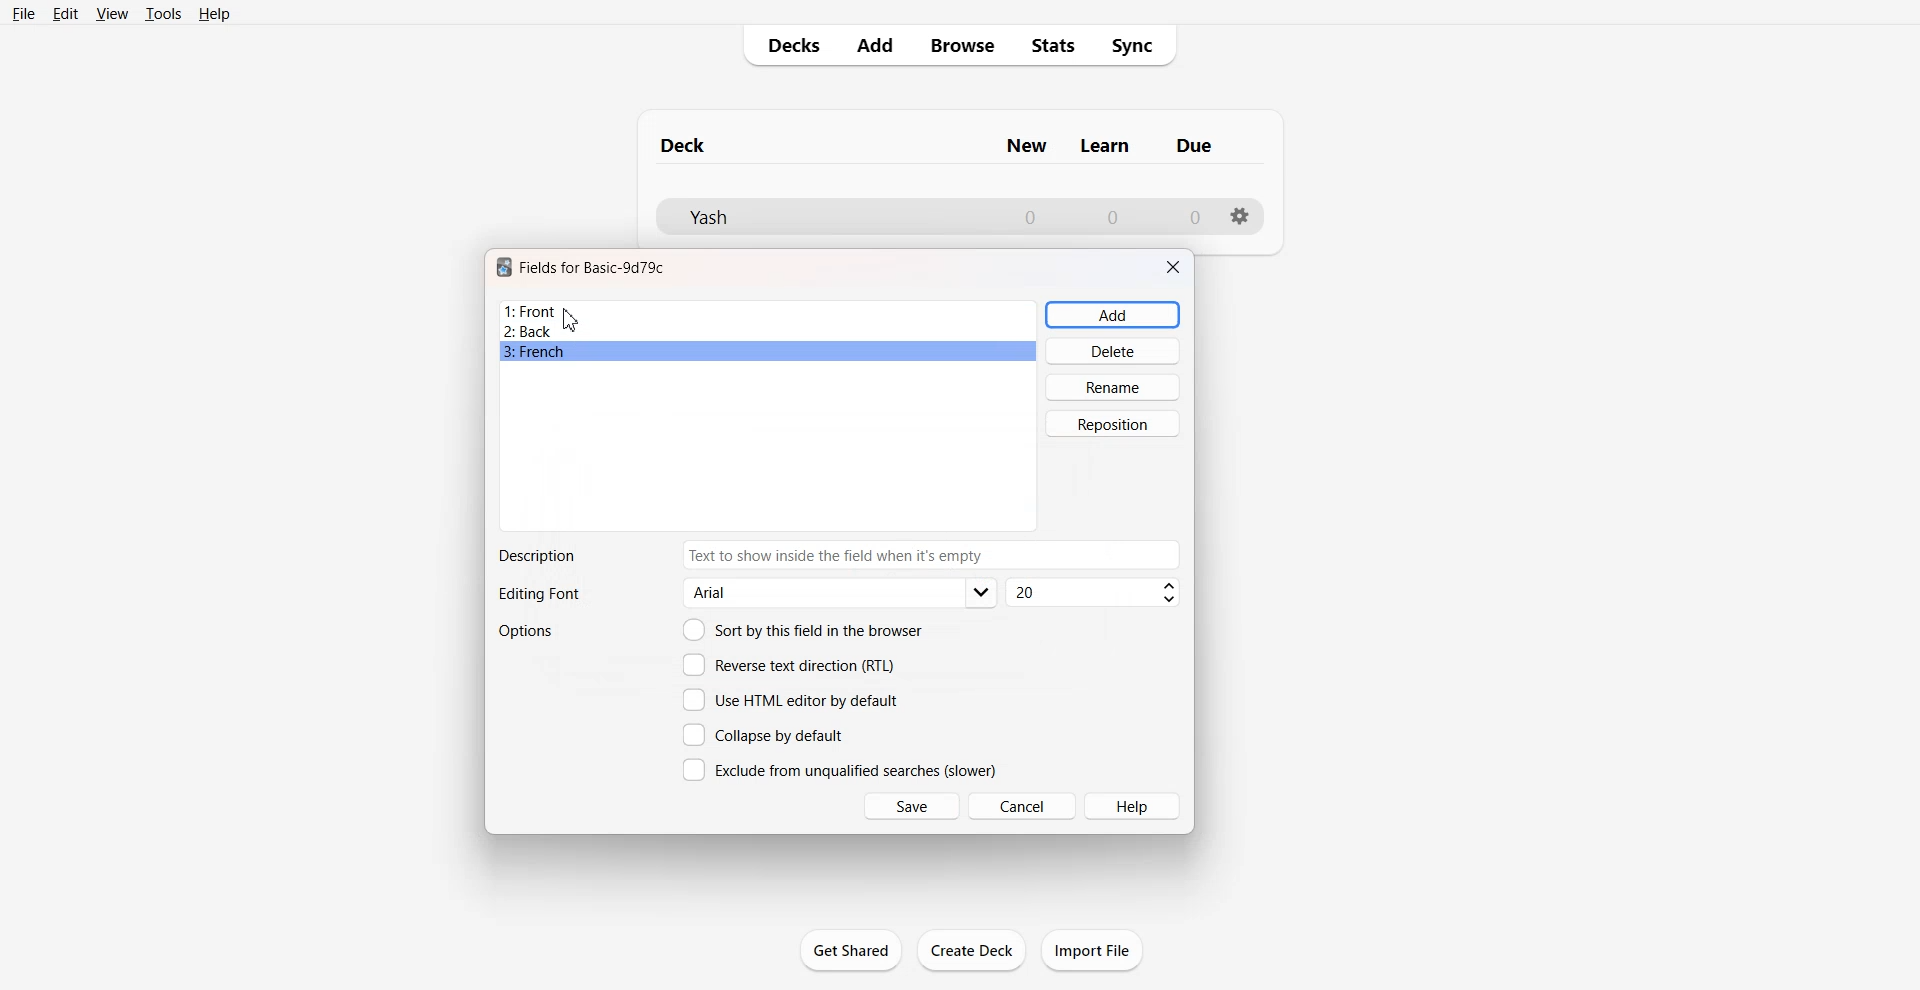  Describe the element at coordinates (1114, 315) in the screenshot. I see `Add` at that location.